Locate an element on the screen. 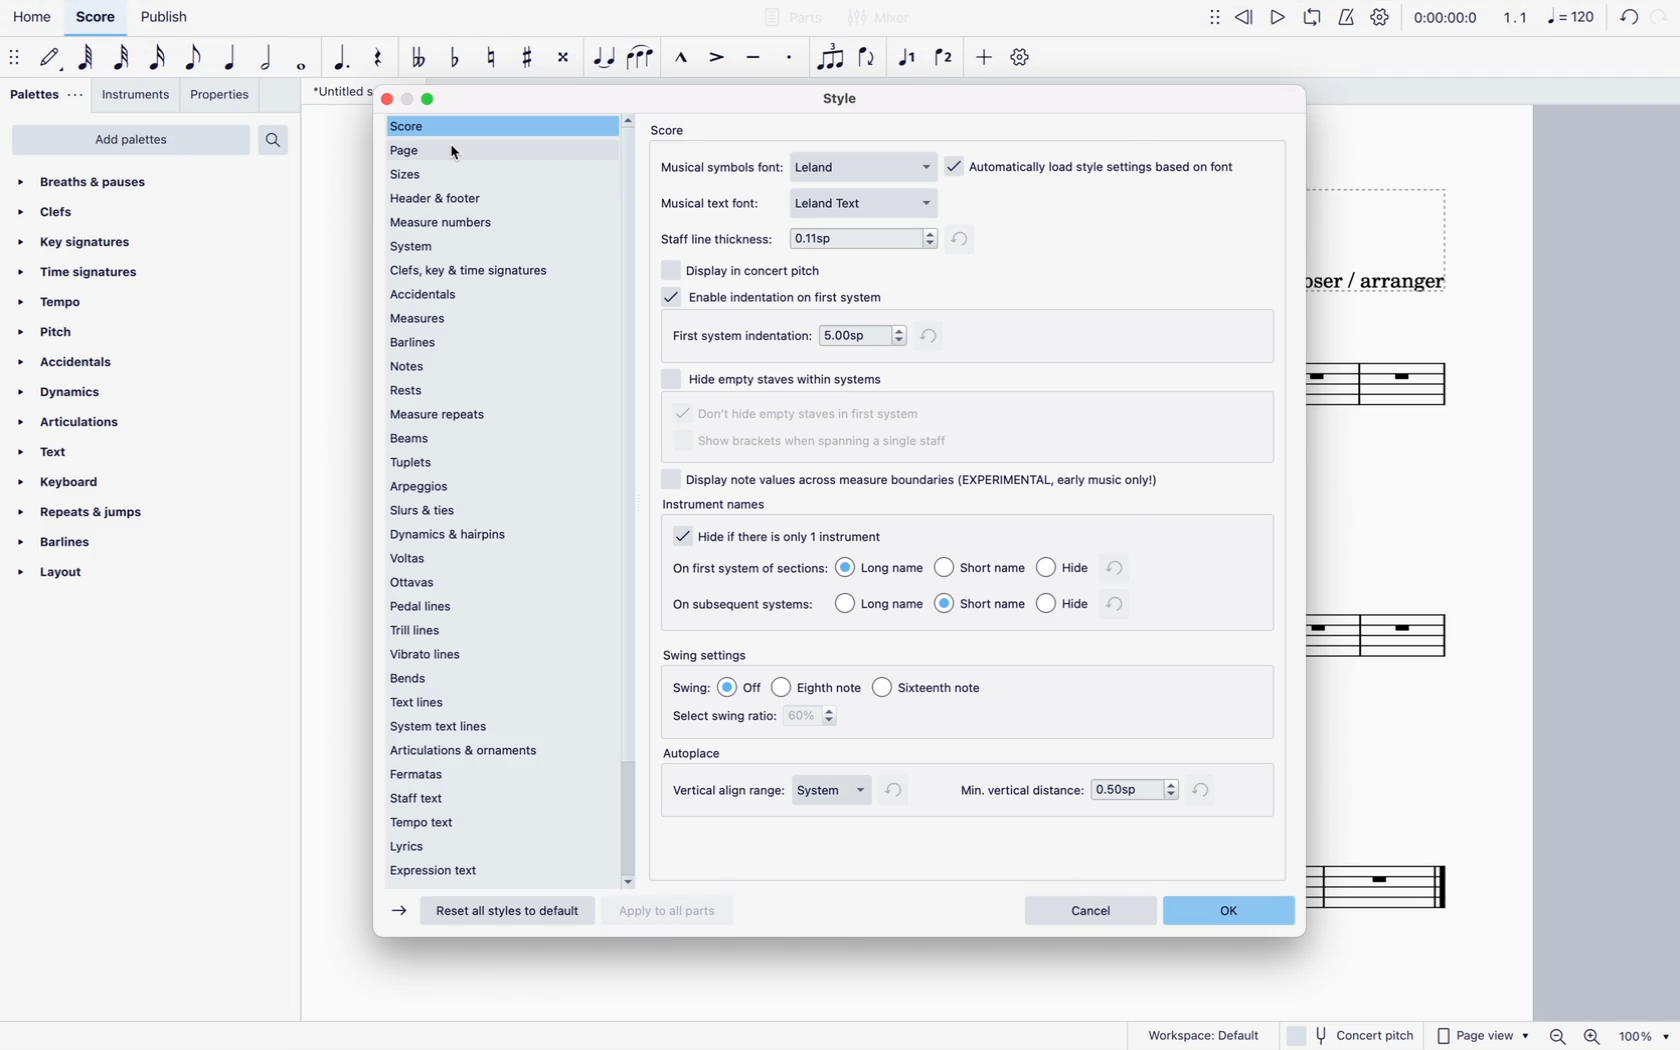 The image size is (1680, 1050). bends is located at coordinates (490, 676).